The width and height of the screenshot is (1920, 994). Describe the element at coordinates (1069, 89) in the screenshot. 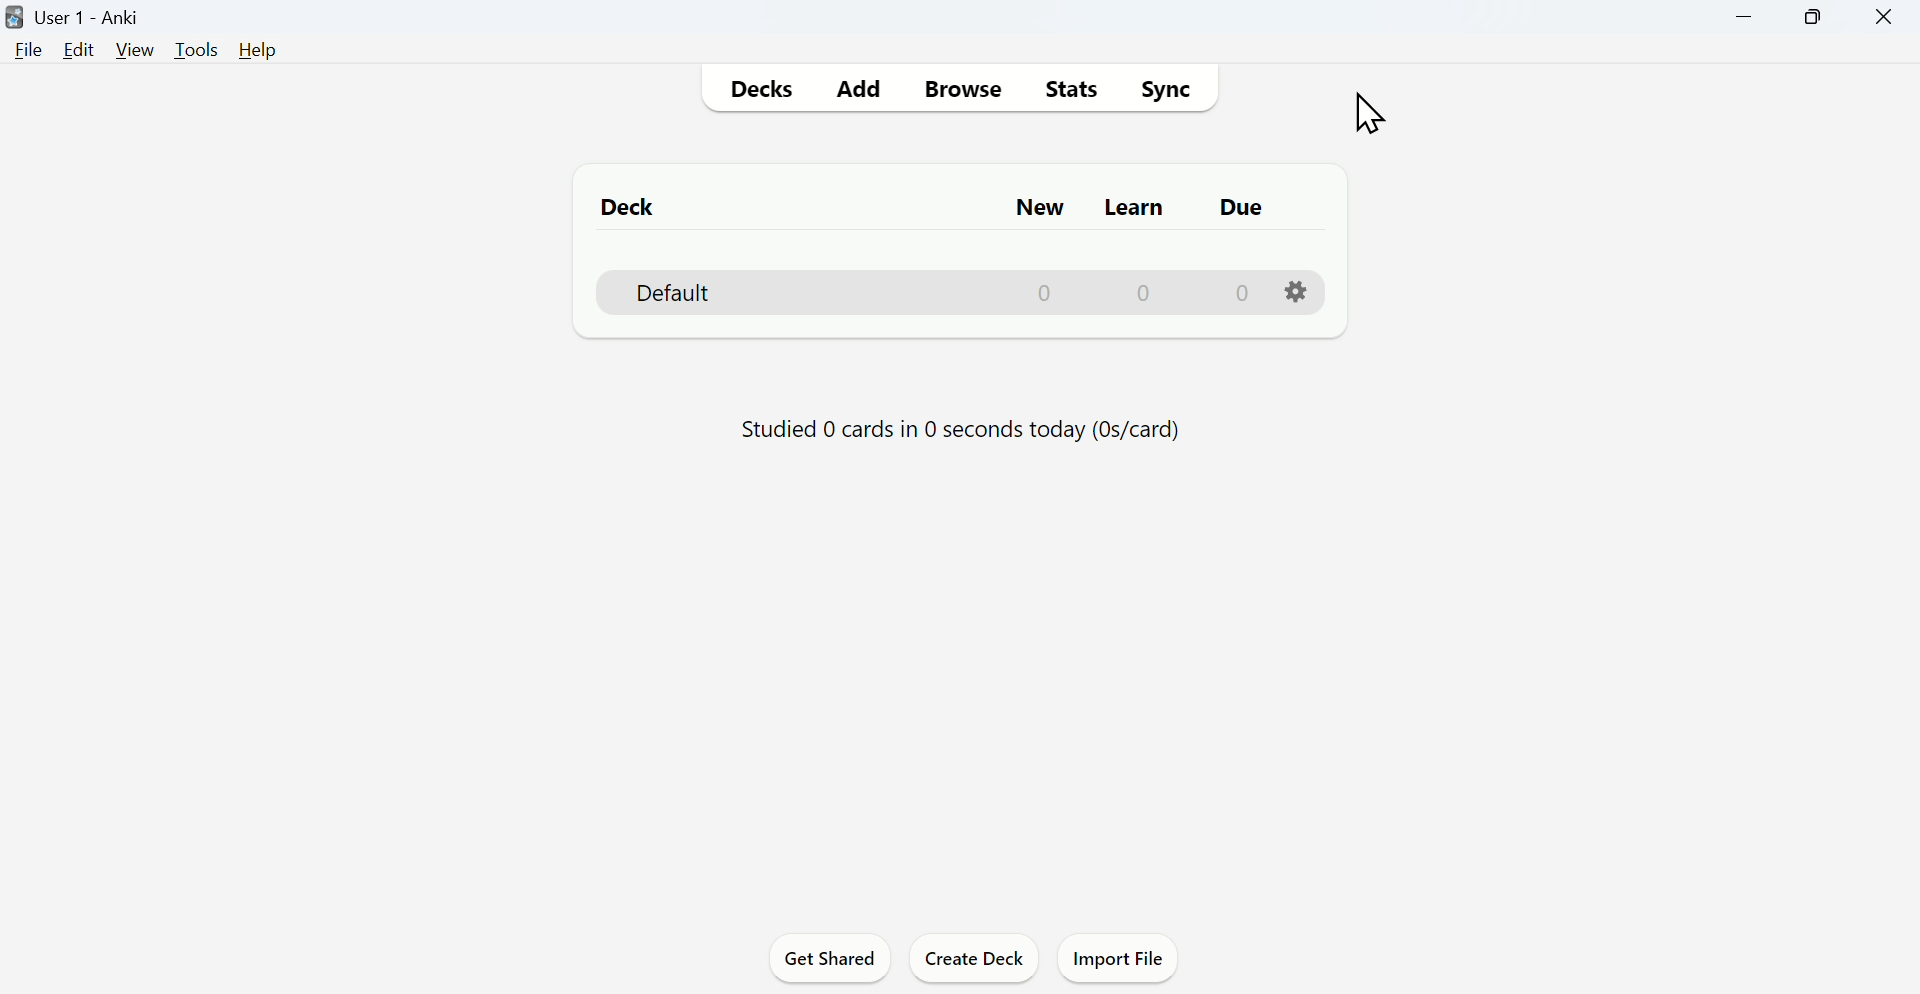

I see `Stats` at that location.